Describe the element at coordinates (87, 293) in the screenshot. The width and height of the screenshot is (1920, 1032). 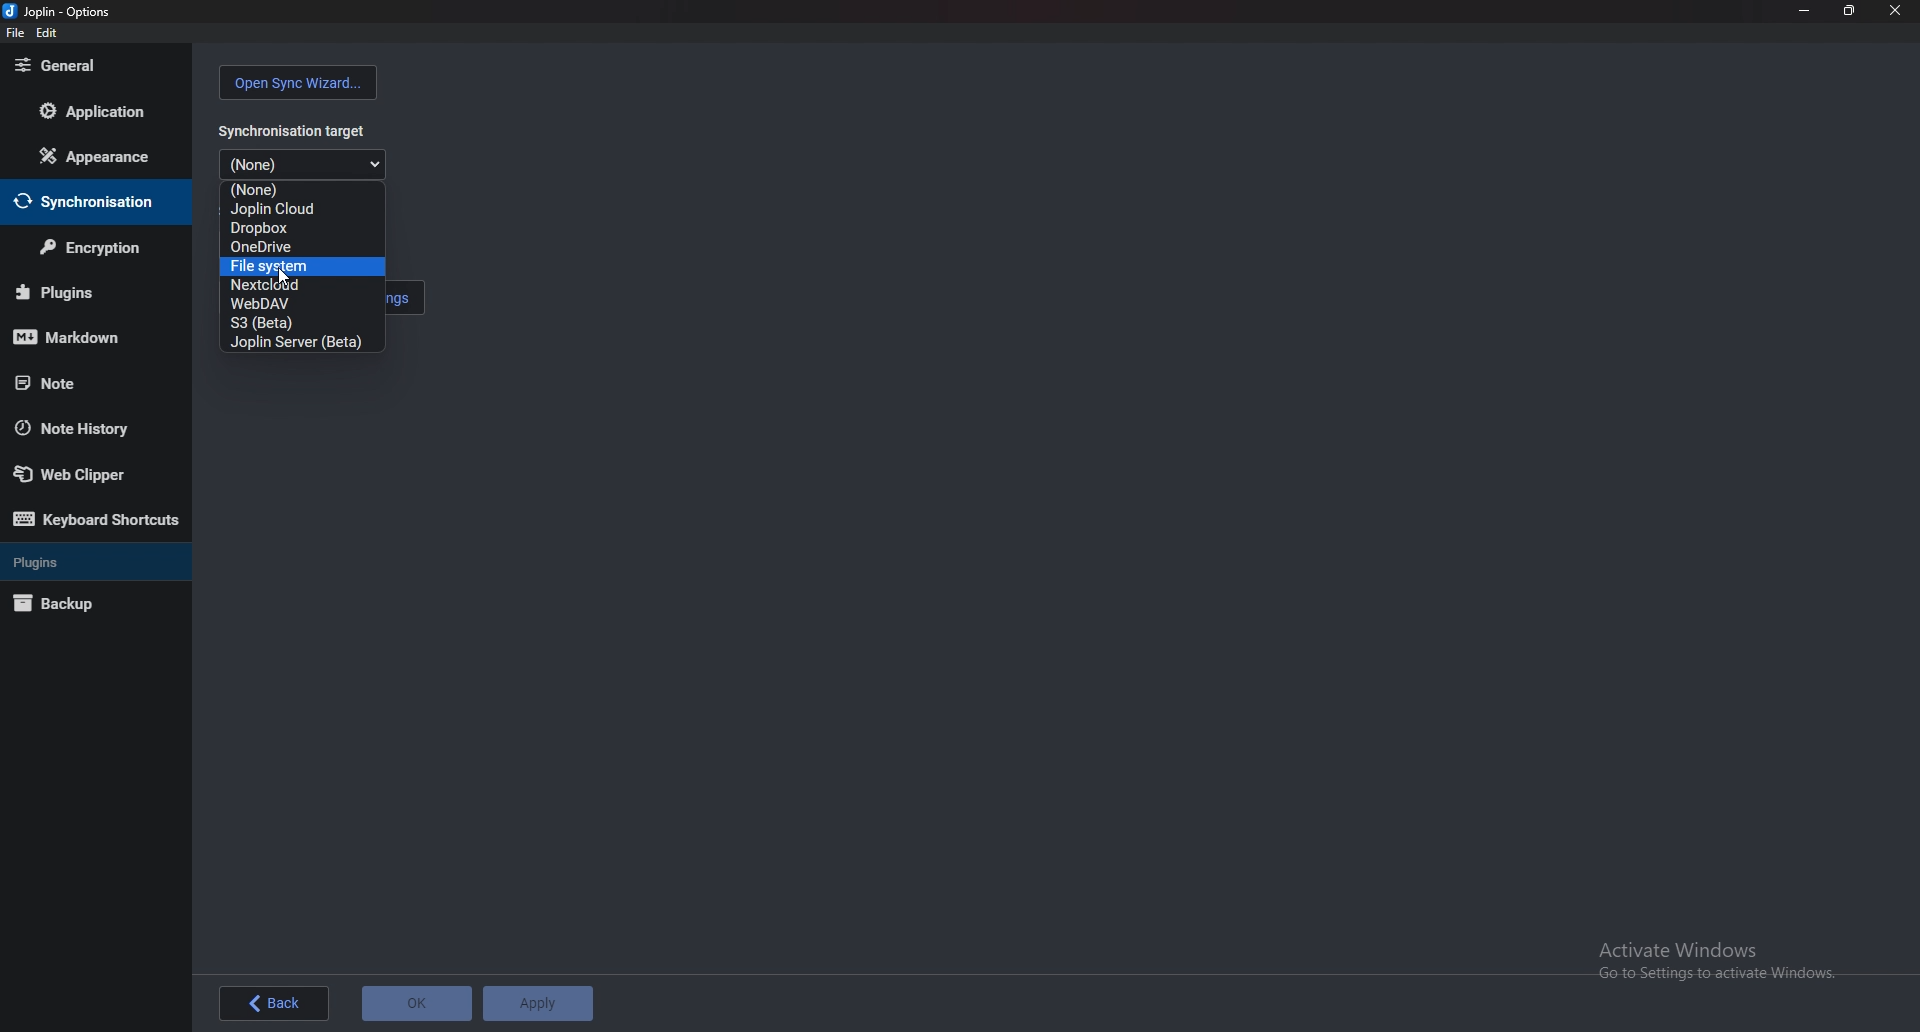
I see `Plugins` at that location.